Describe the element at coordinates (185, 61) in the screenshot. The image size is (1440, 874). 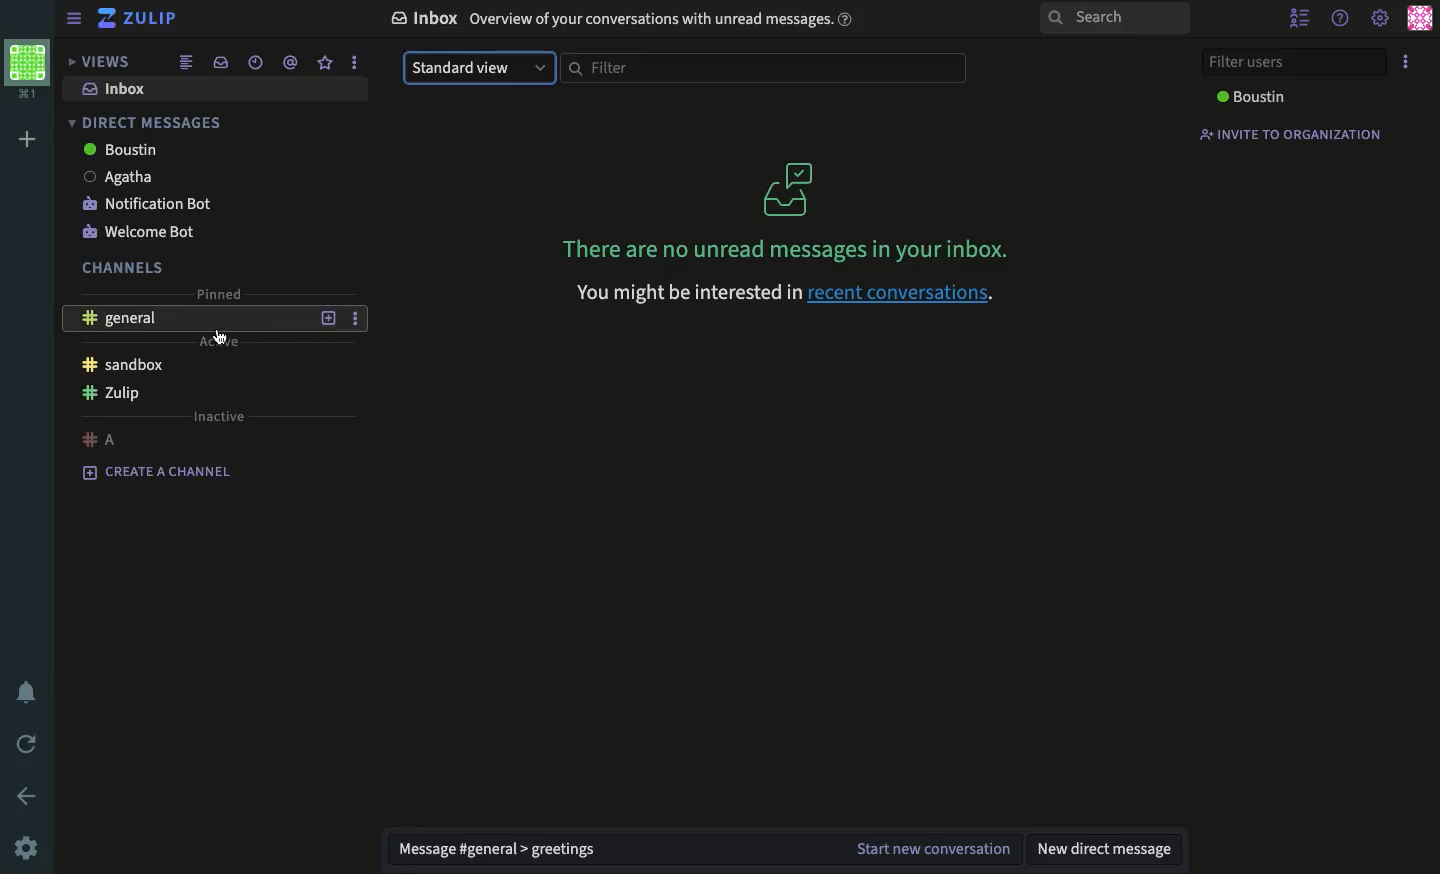
I see `list view` at that location.